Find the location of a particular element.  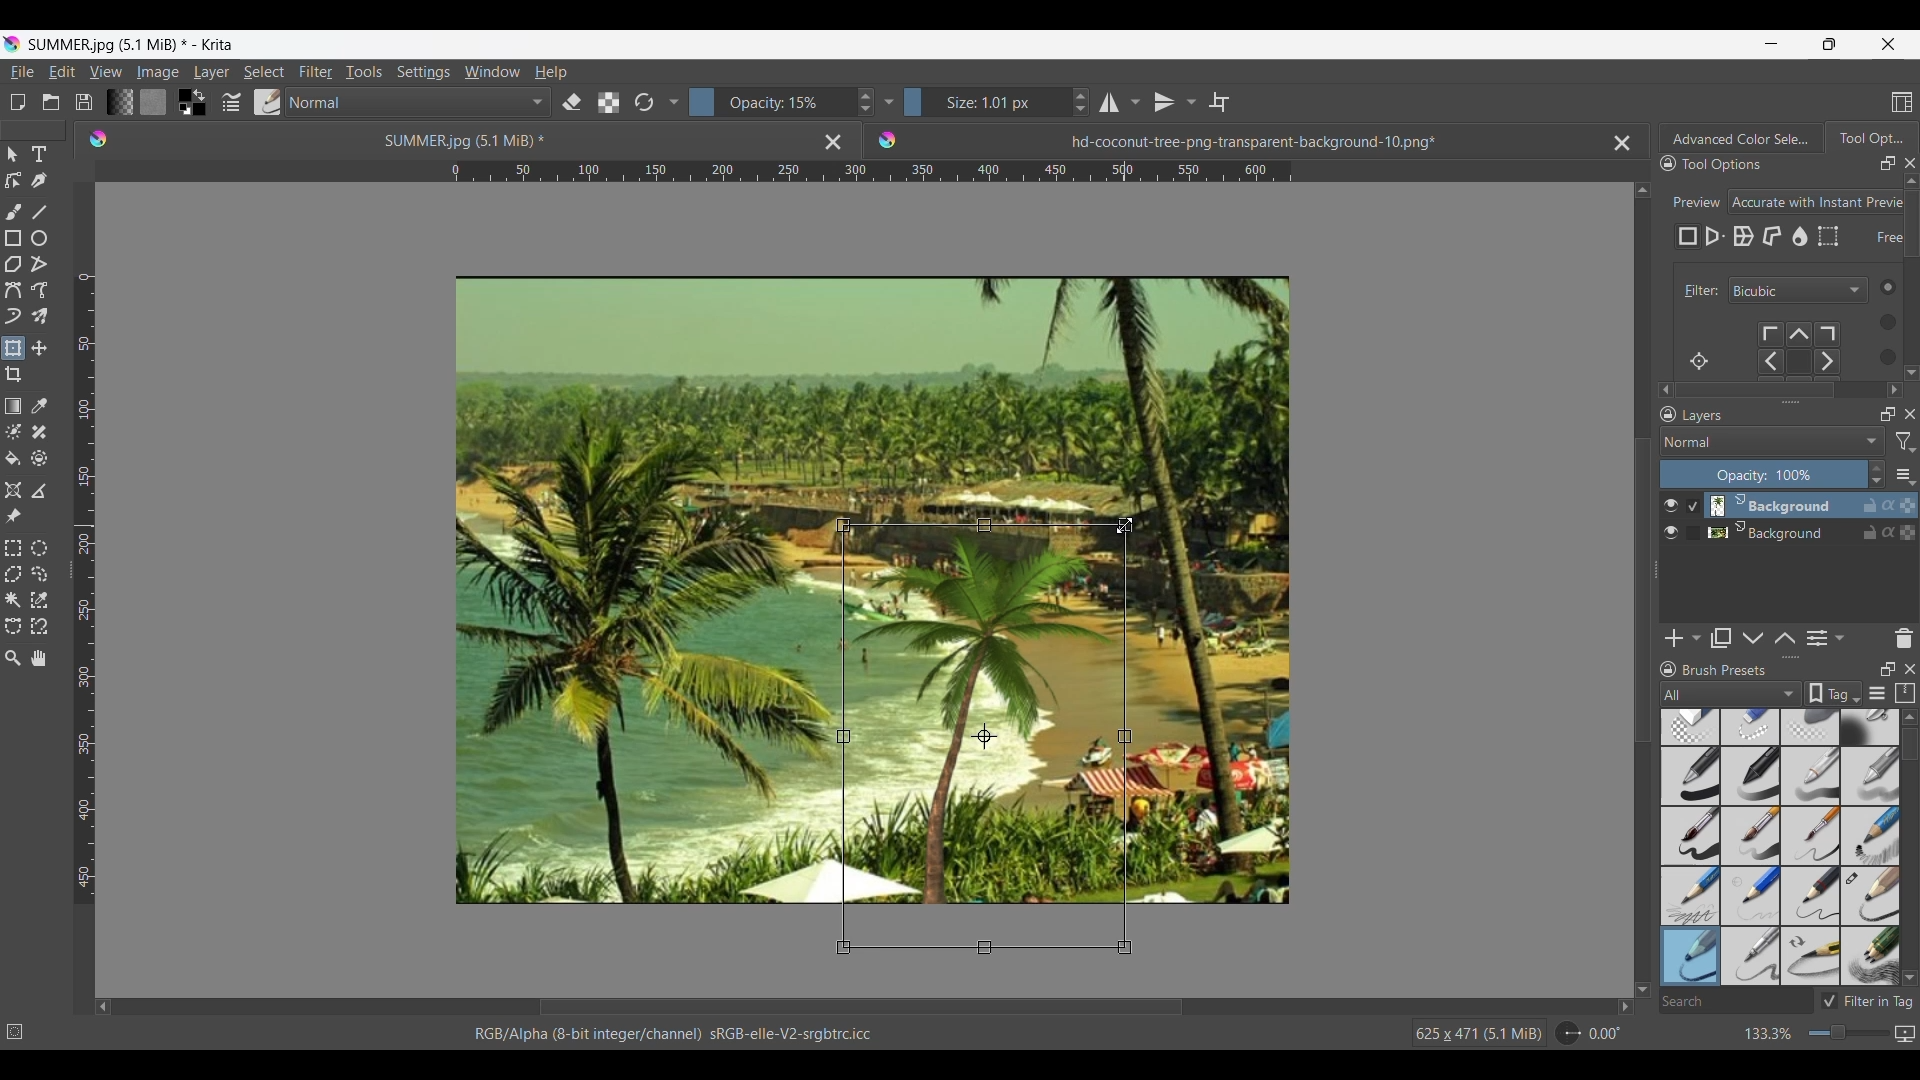

Polygonal selection tool is located at coordinates (13, 574).